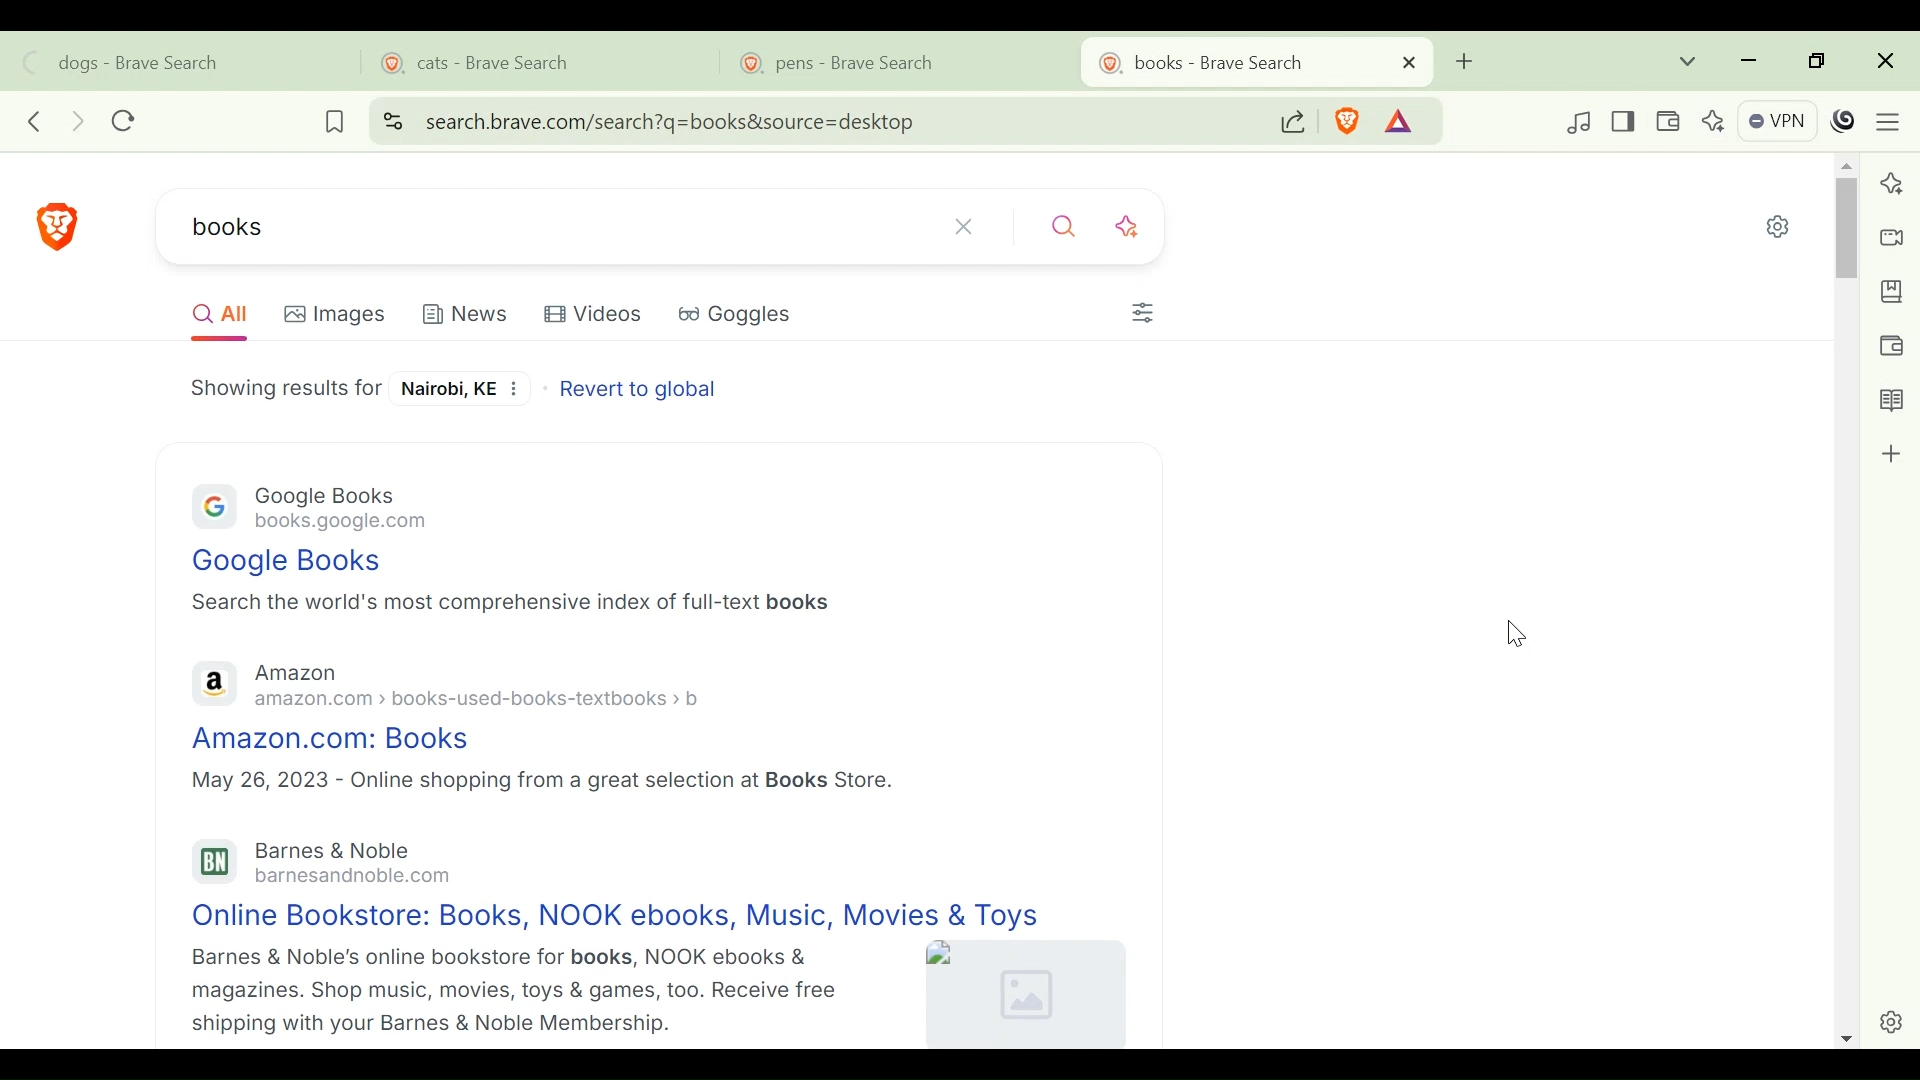 The height and width of the screenshot is (1080, 1920). Describe the element at coordinates (131, 123) in the screenshot. I see `RELOAD` at that location.